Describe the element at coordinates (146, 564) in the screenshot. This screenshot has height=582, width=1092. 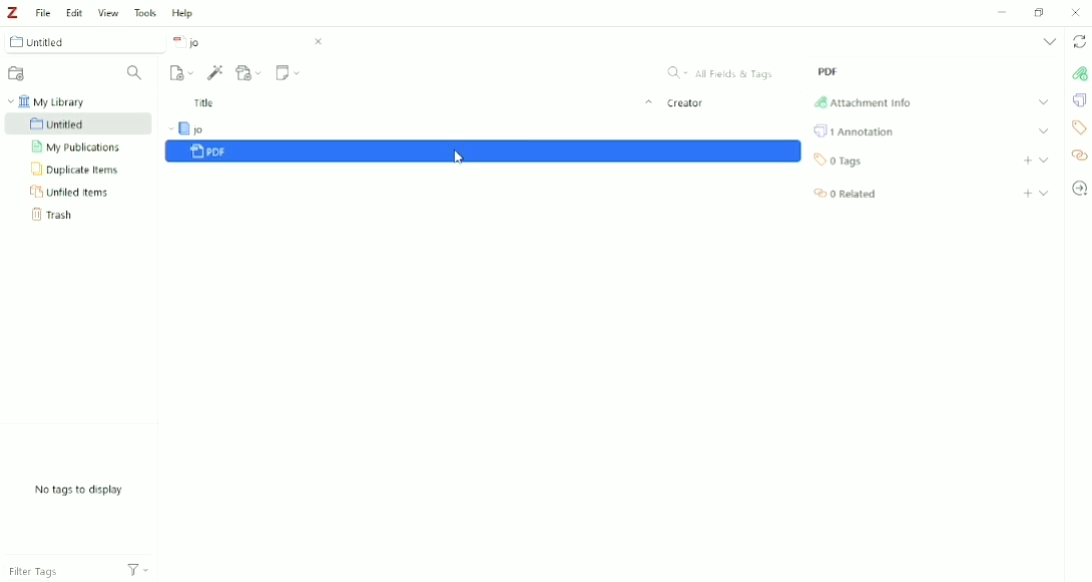
I see `Filters` at that location.